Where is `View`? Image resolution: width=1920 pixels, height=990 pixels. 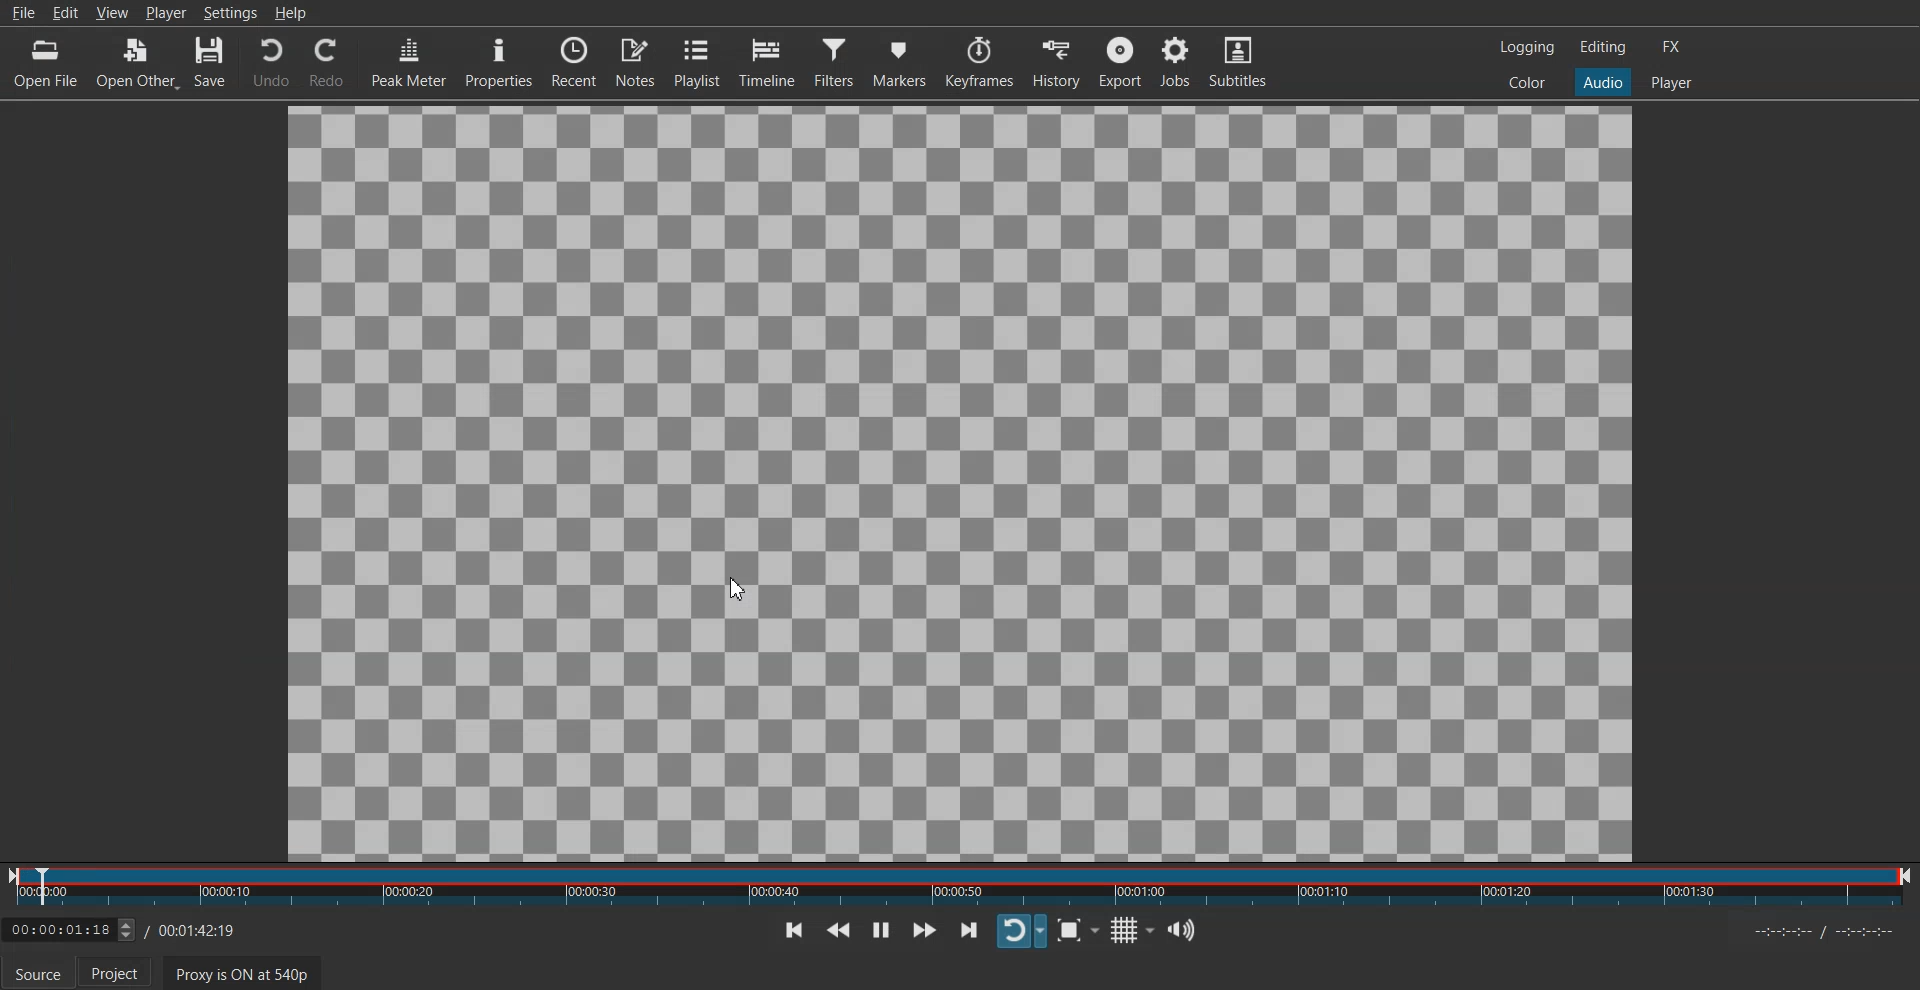 View is located at coordinates (112, 12).